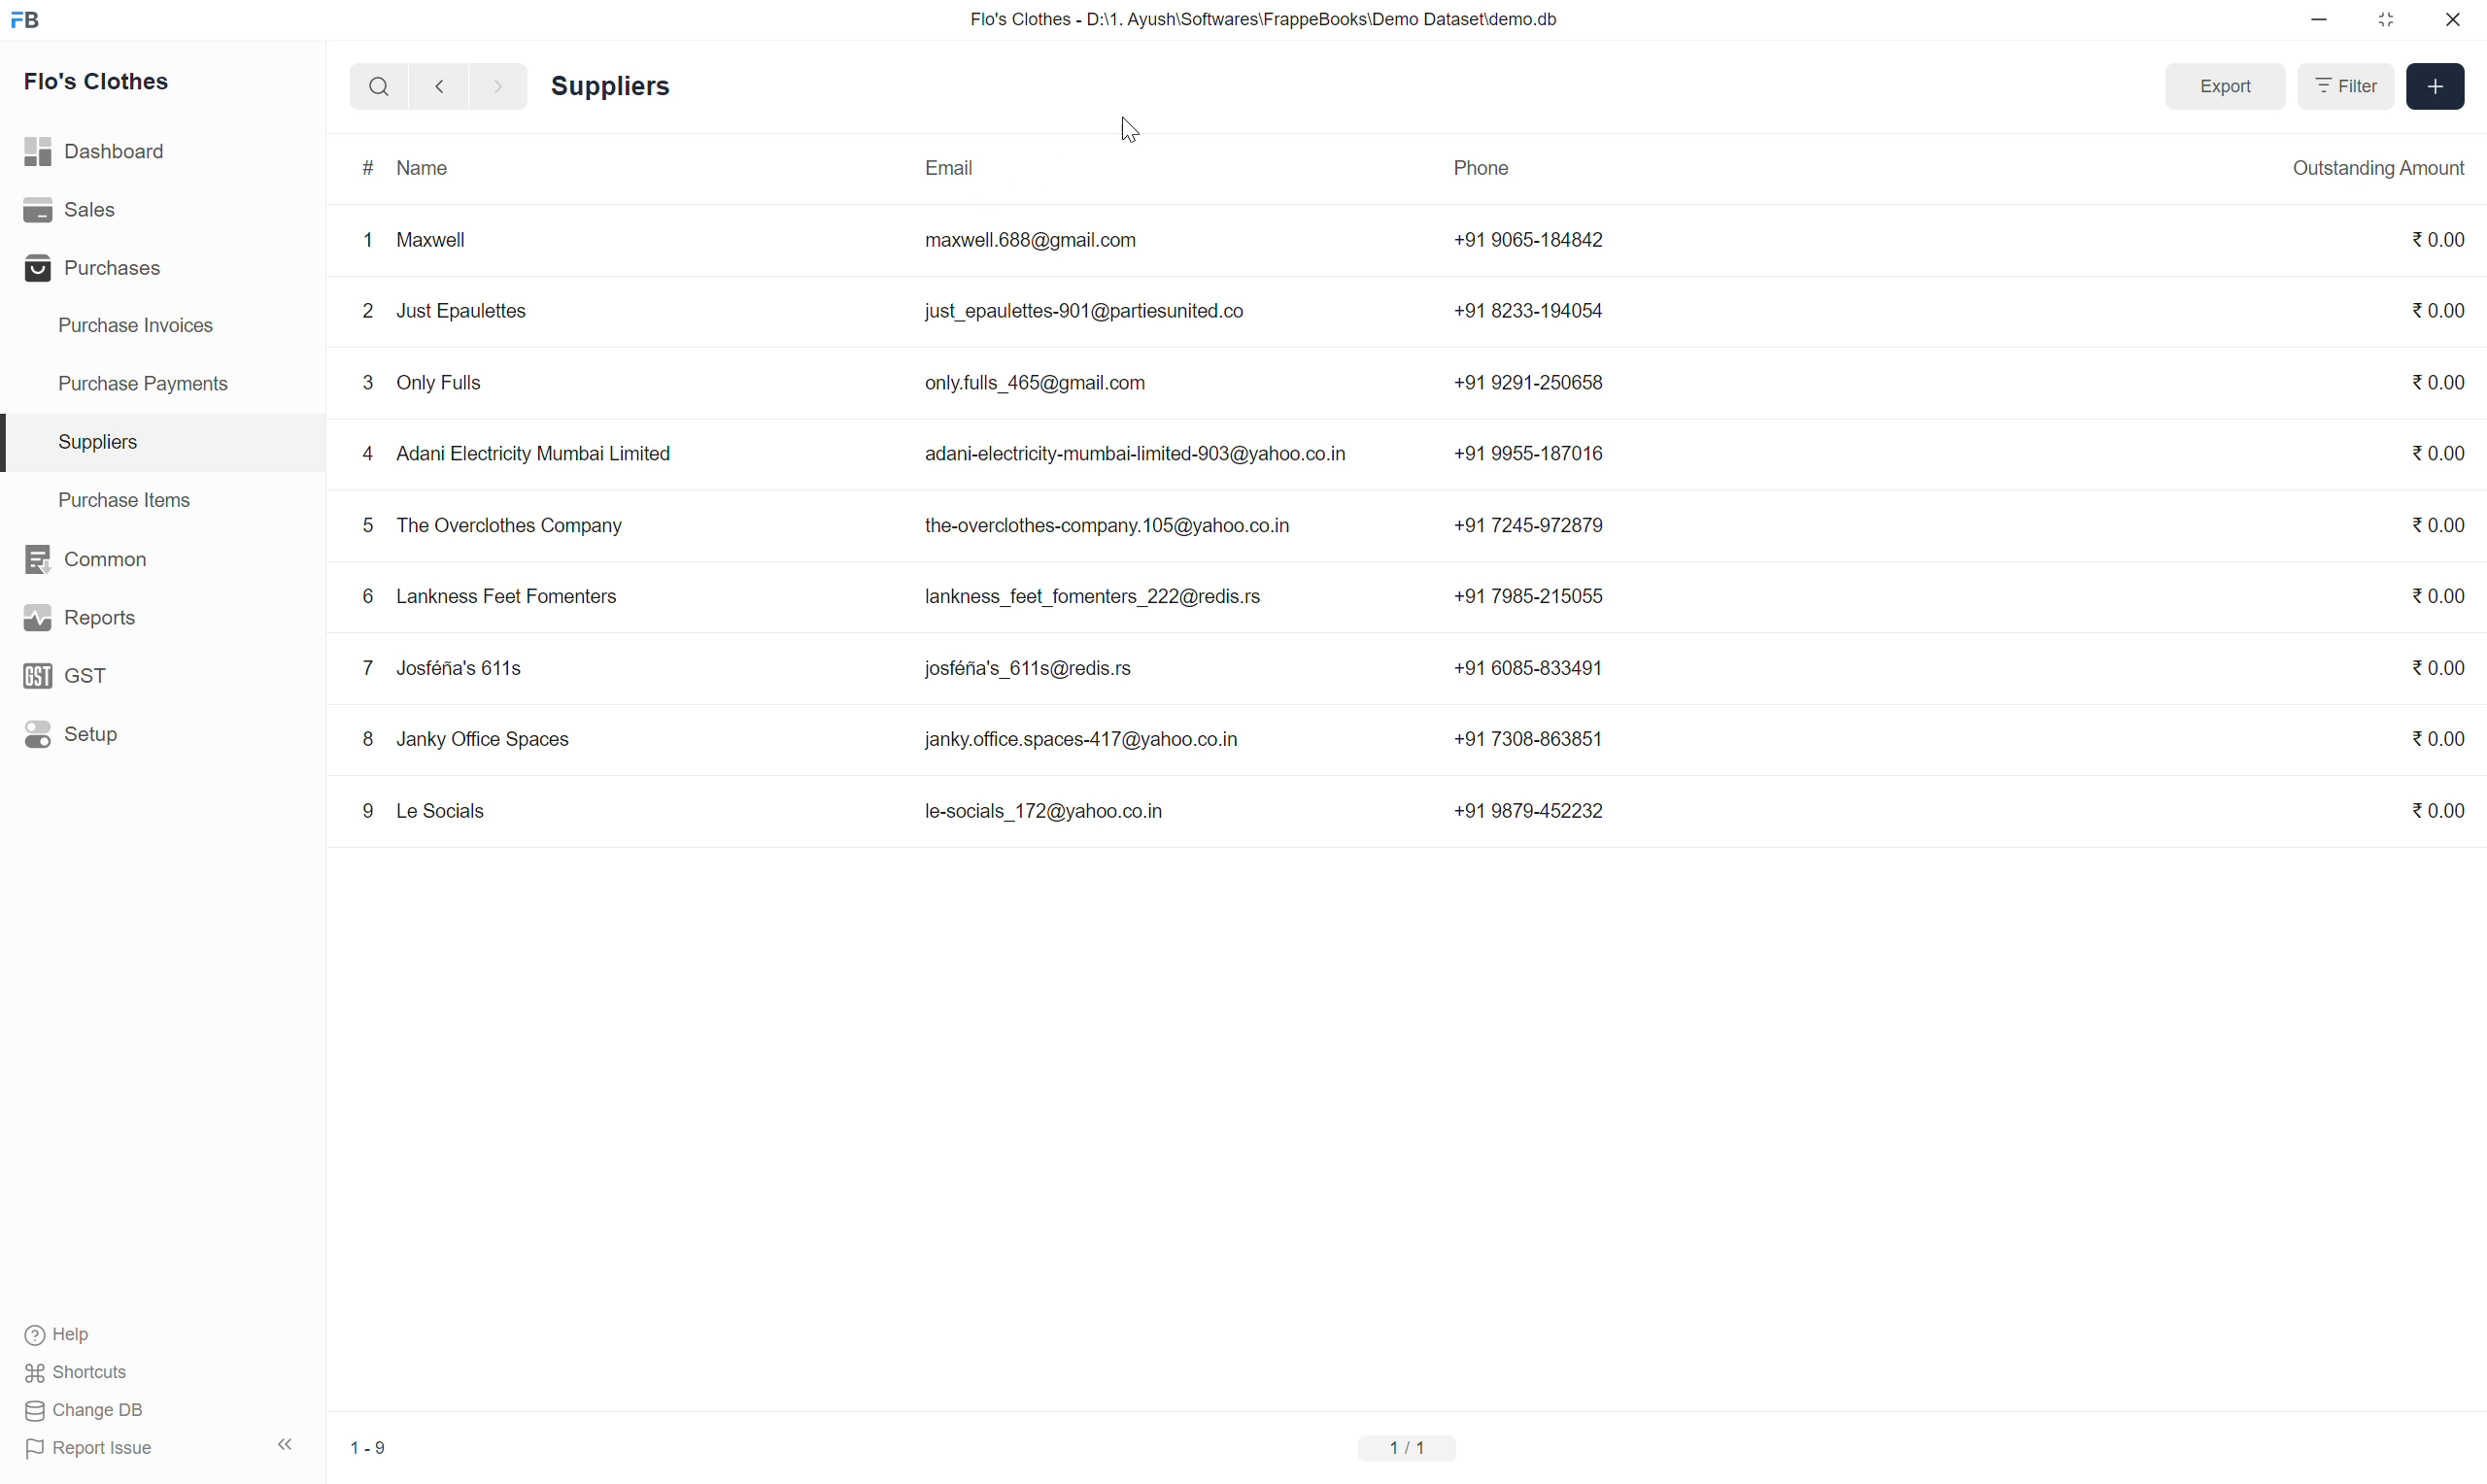 This screenshot has width=2487, height=1484. I want to click on Purchases, so click(95, 267).